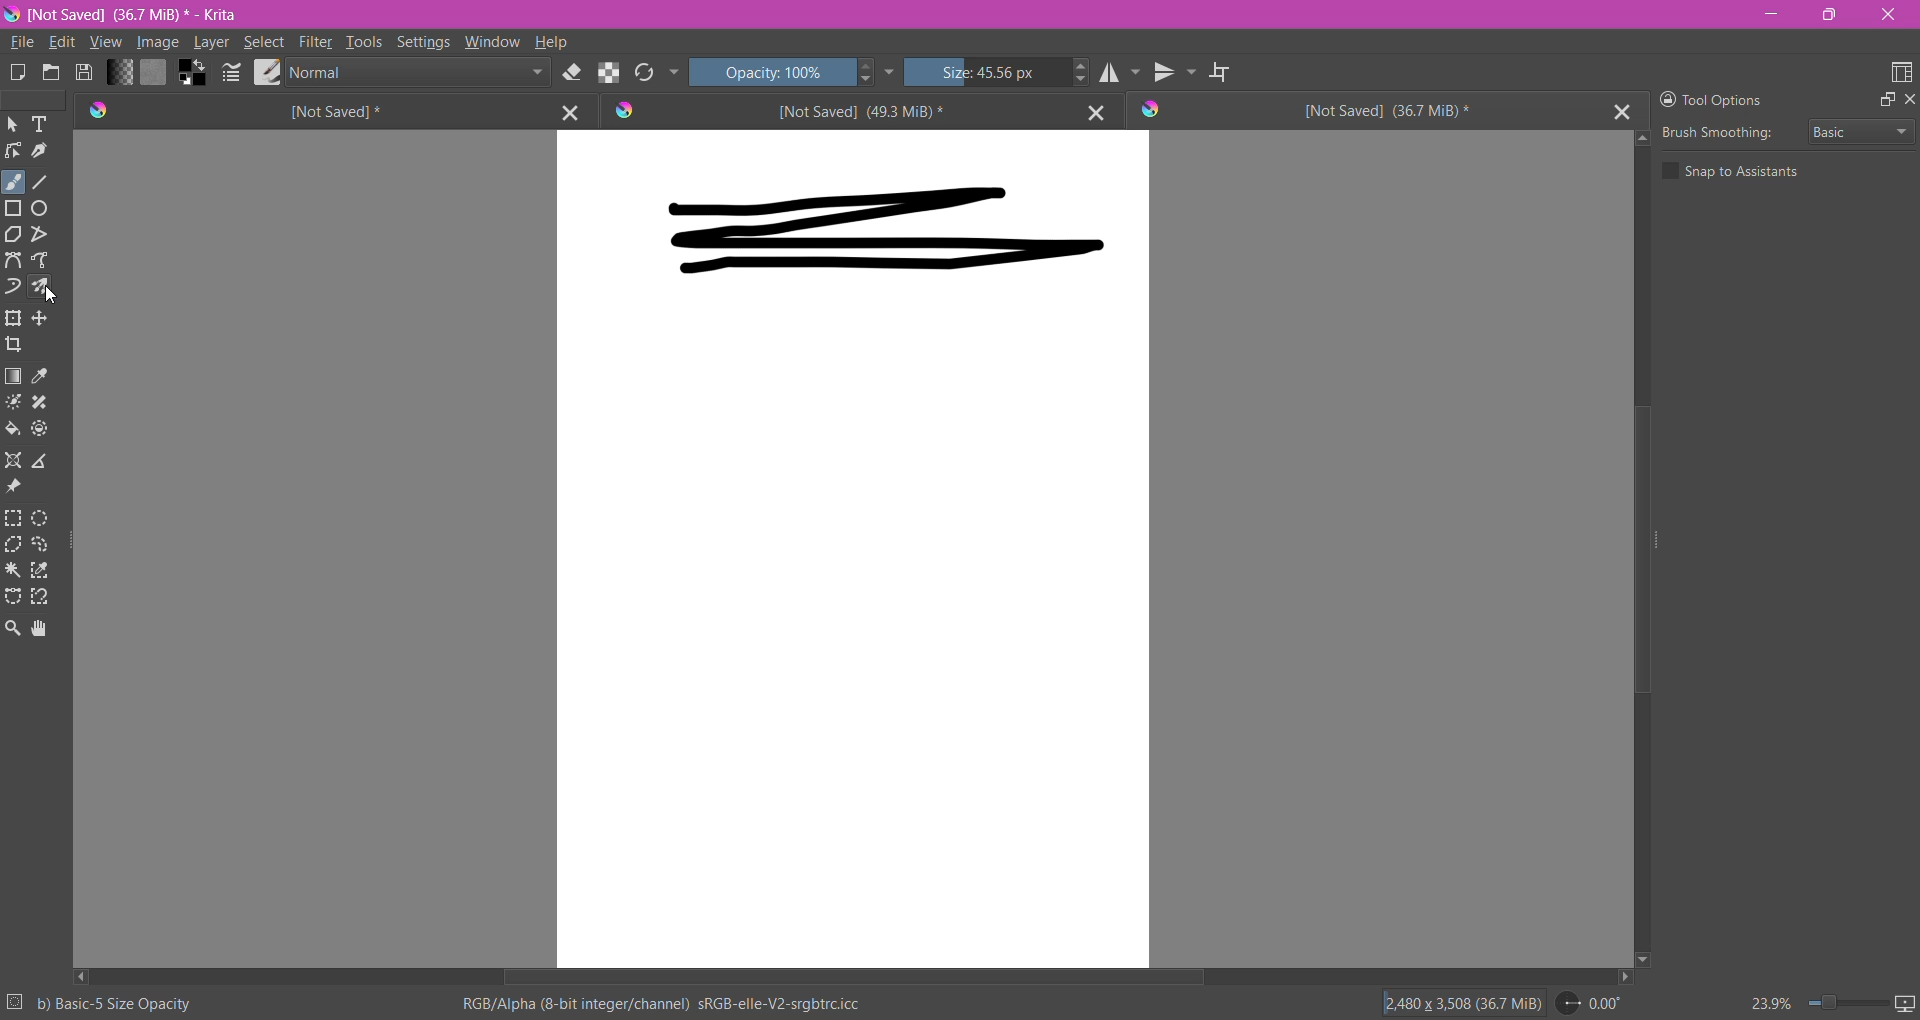 The image size is (1920, 1020). I want to click on Similar Color Selection Tool, so click(40, 570).